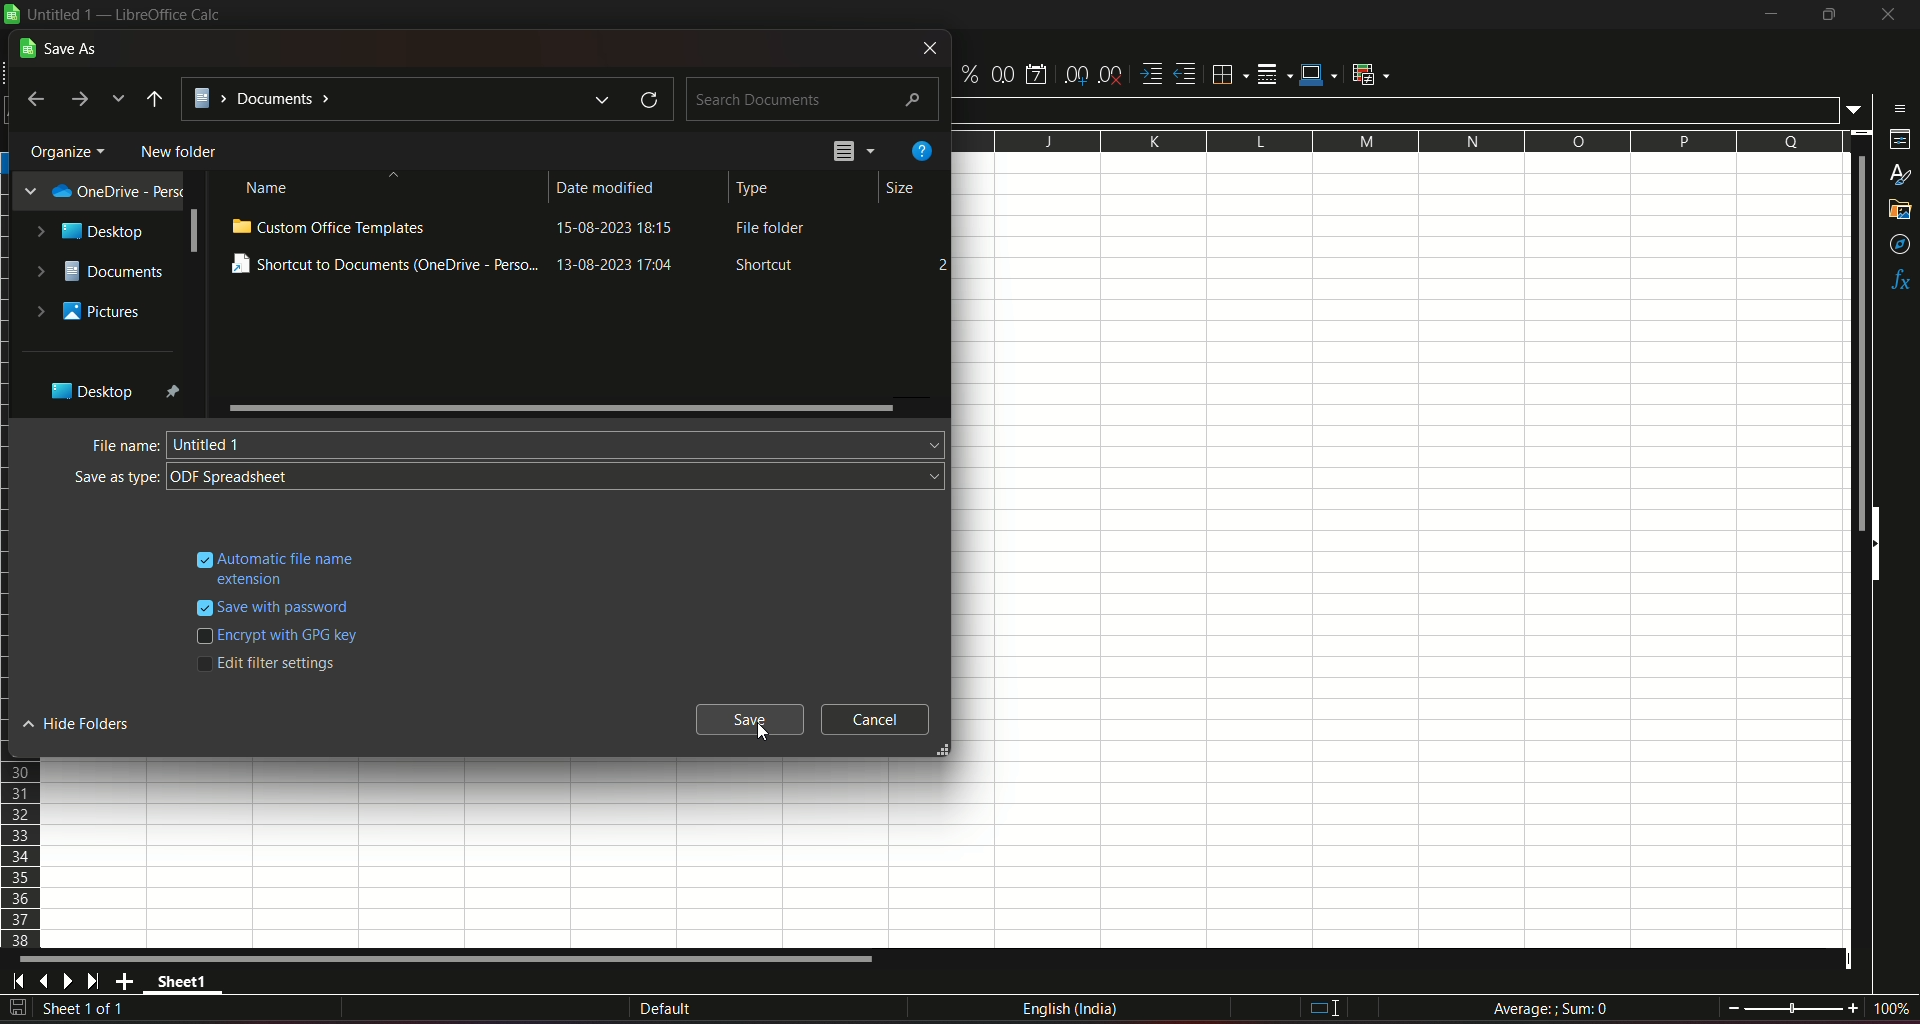  What do you see at coordinates (22, 981) in the screenshot?
I see `first sheet` at bounding box center [22, 981].